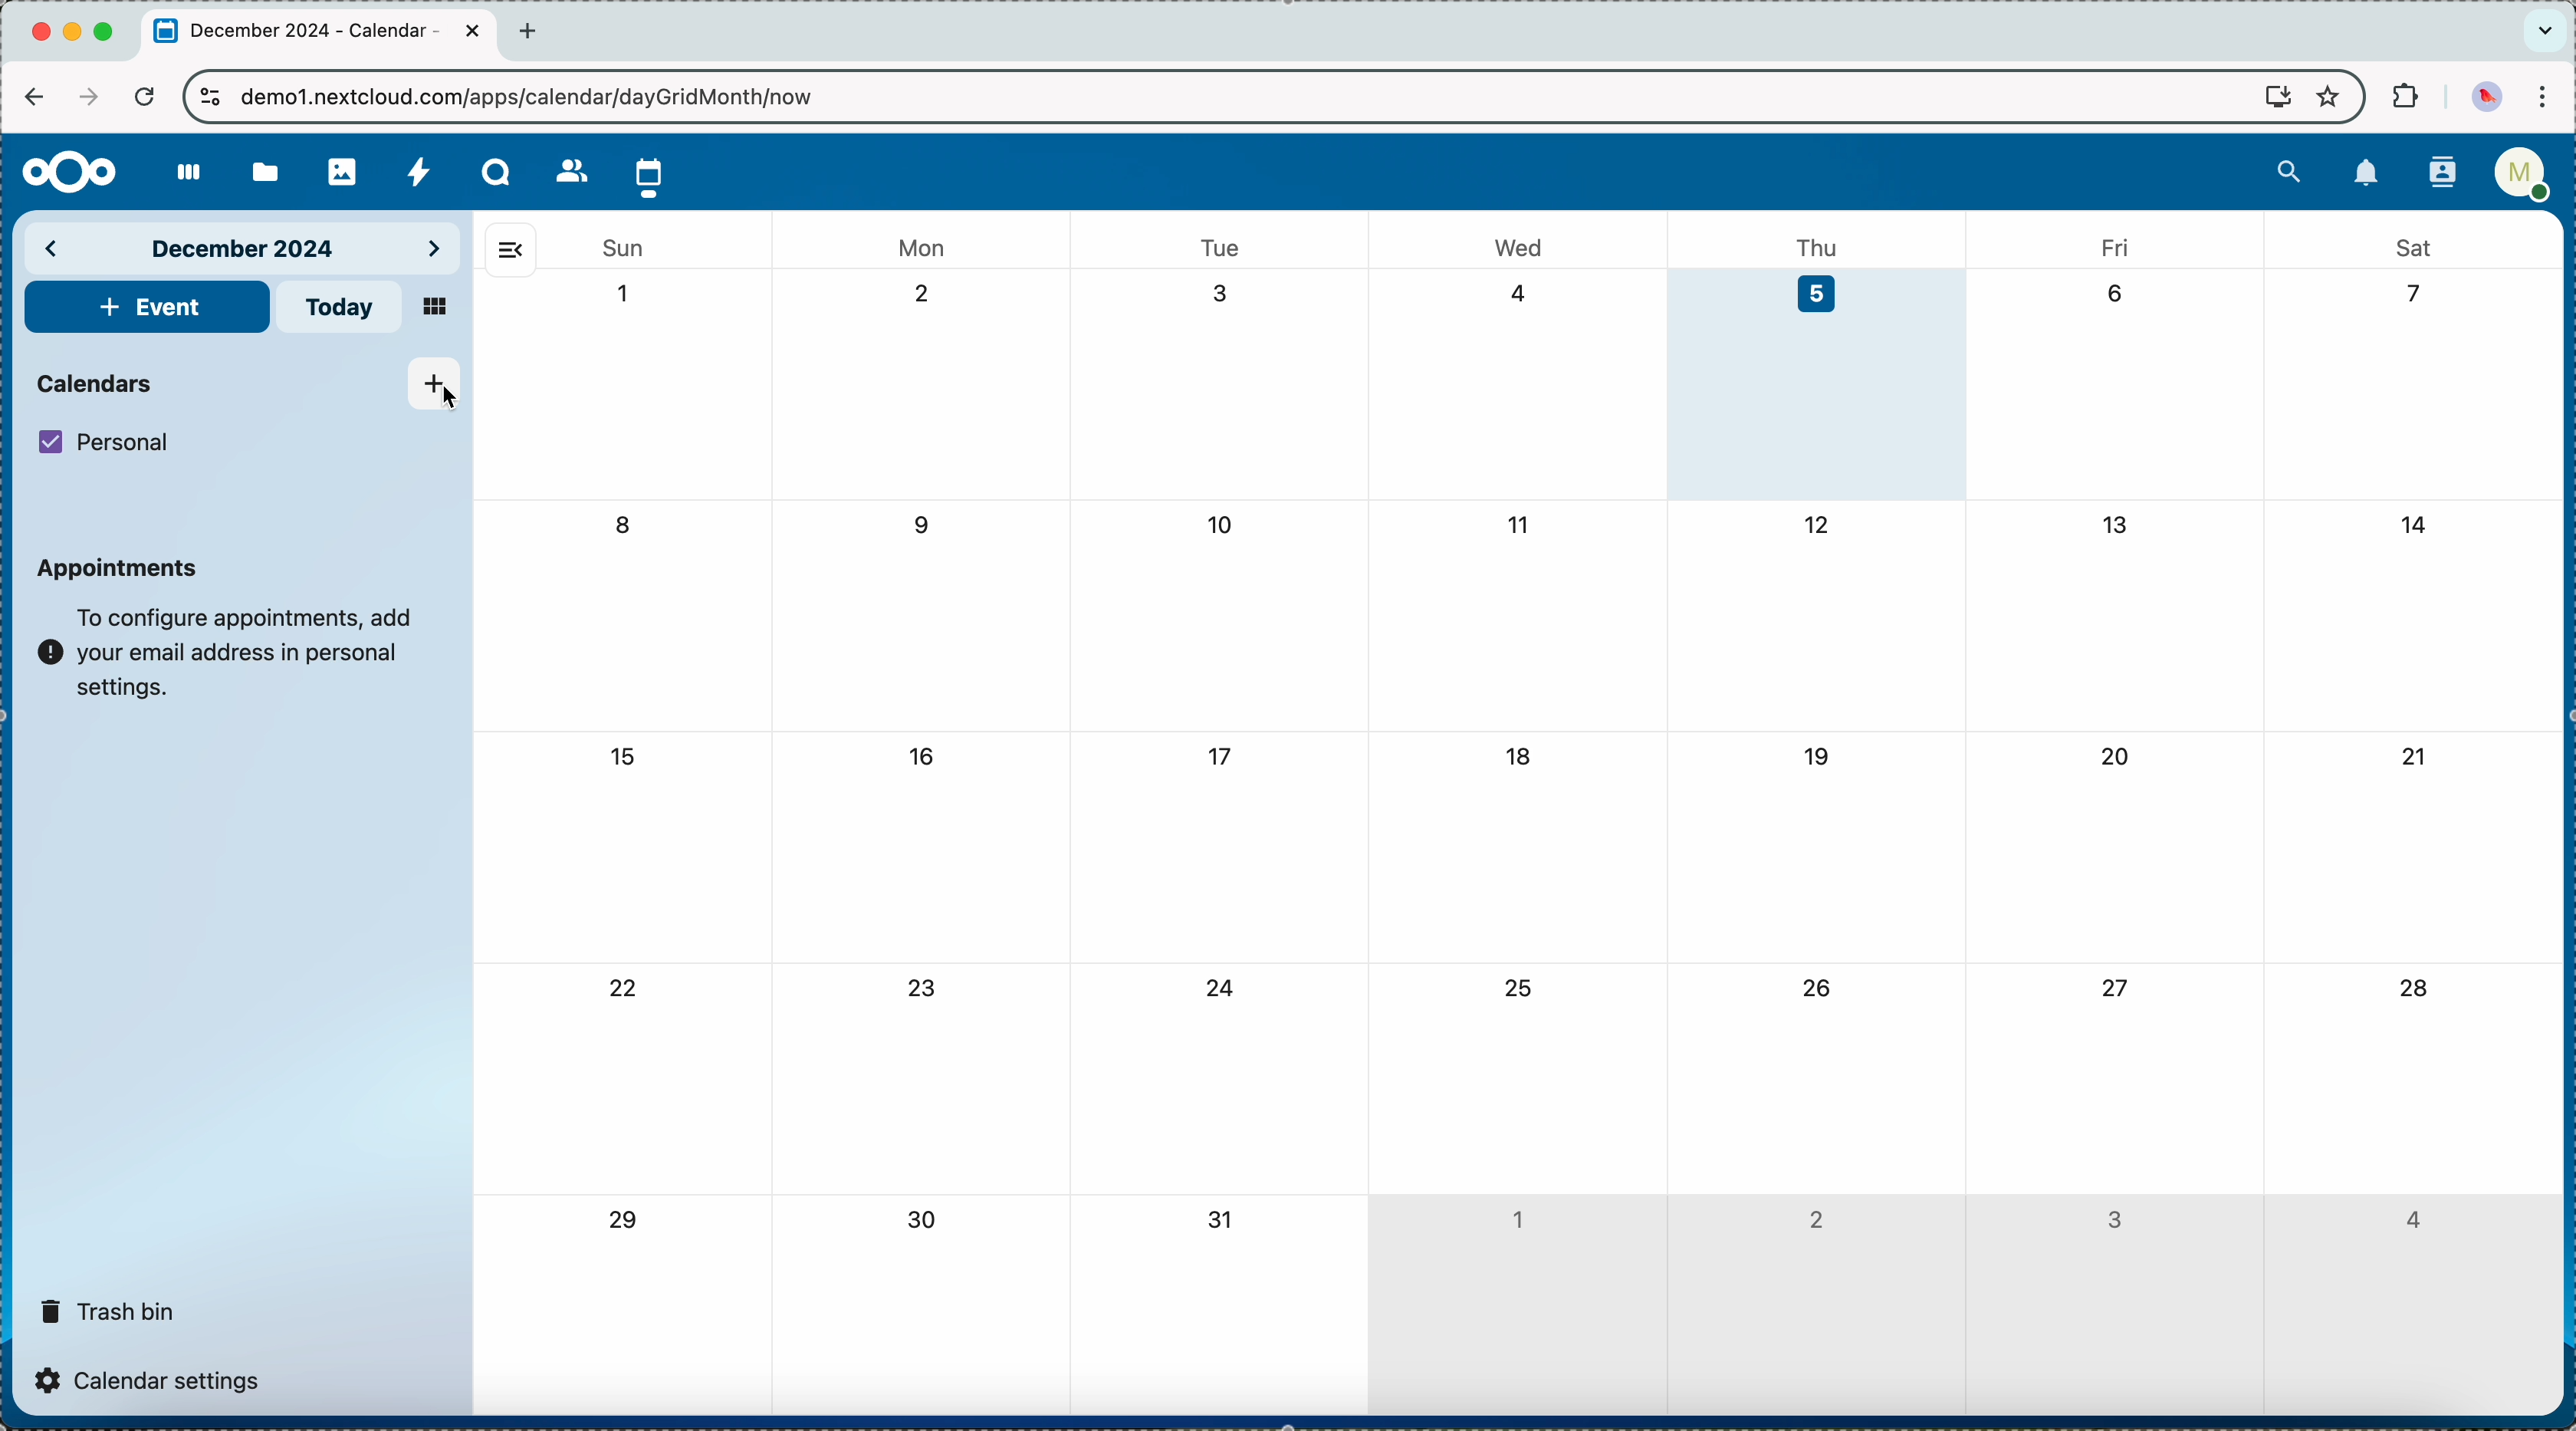  I want to click on customize and control Google Chrome, so click(2550, 98).